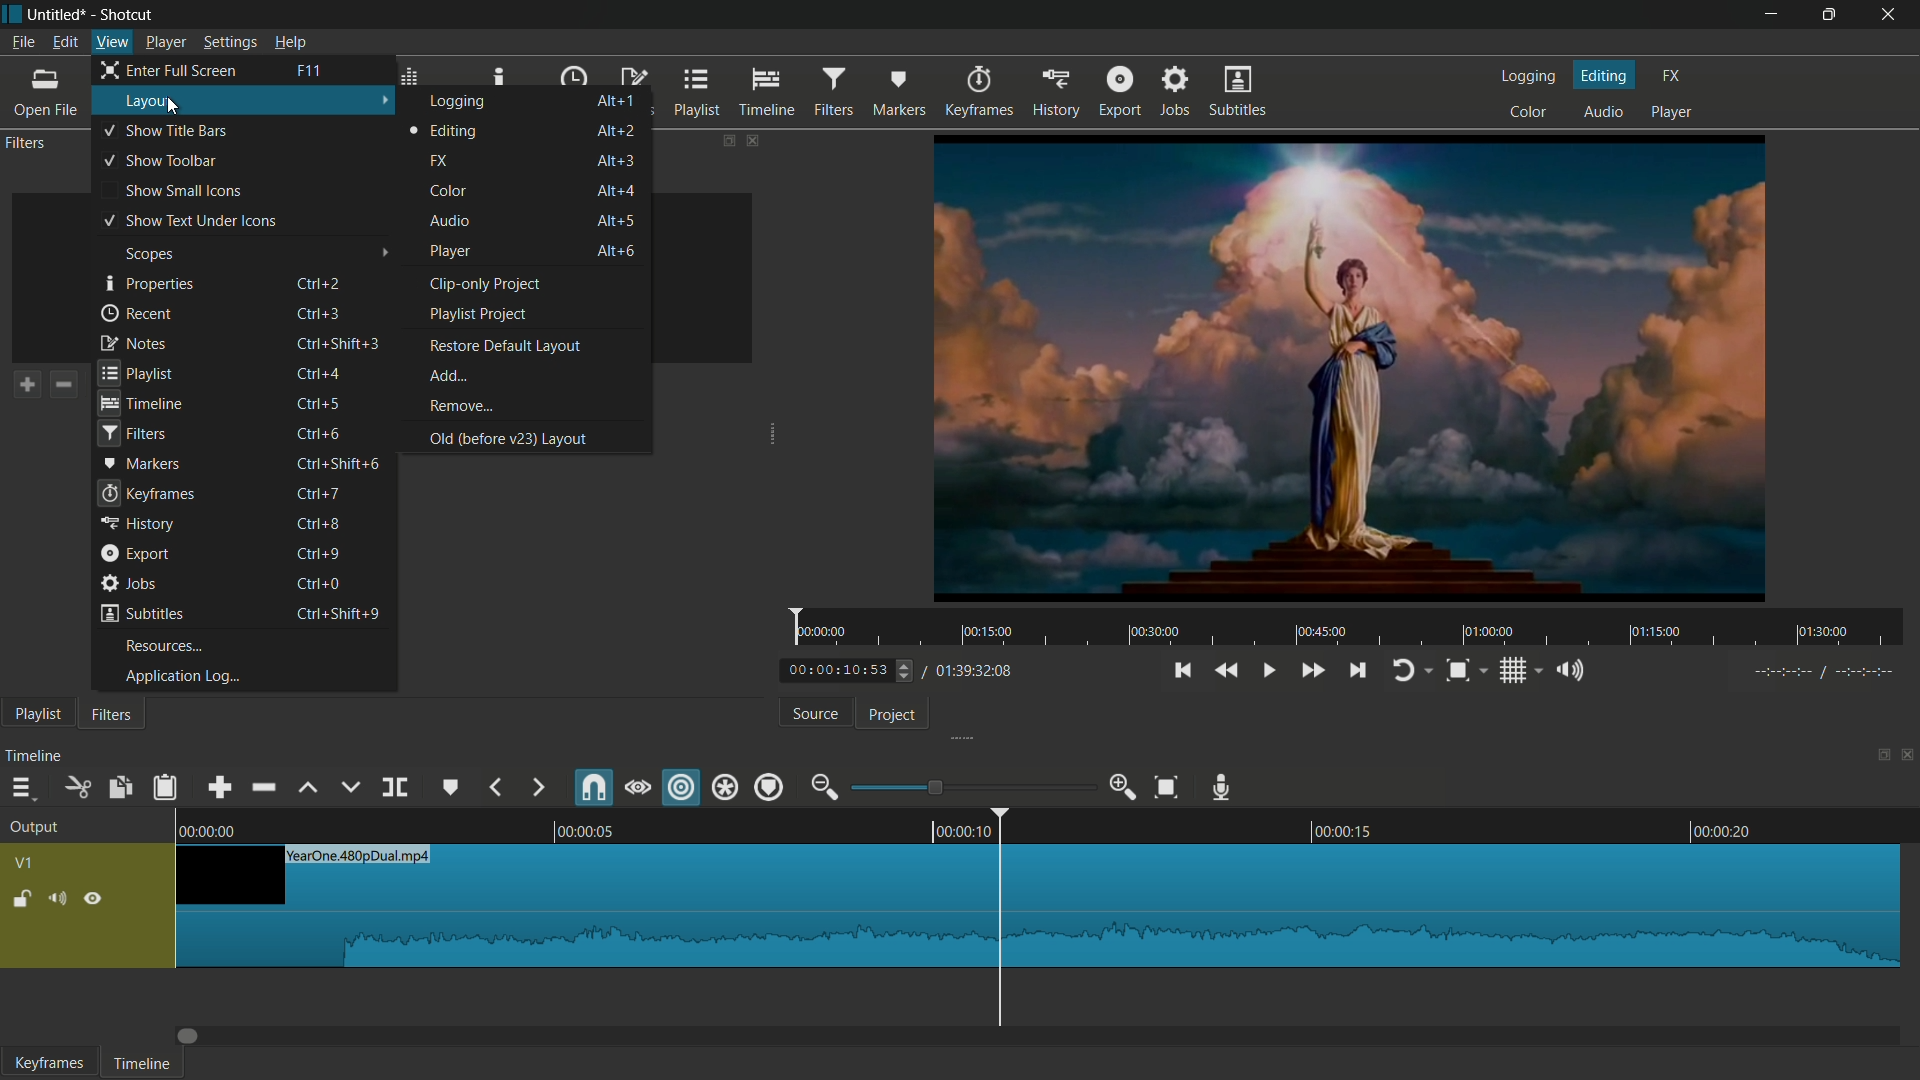 This screenshot has width=1920, height=1080. I want to click on audio, so click(1603, 111).